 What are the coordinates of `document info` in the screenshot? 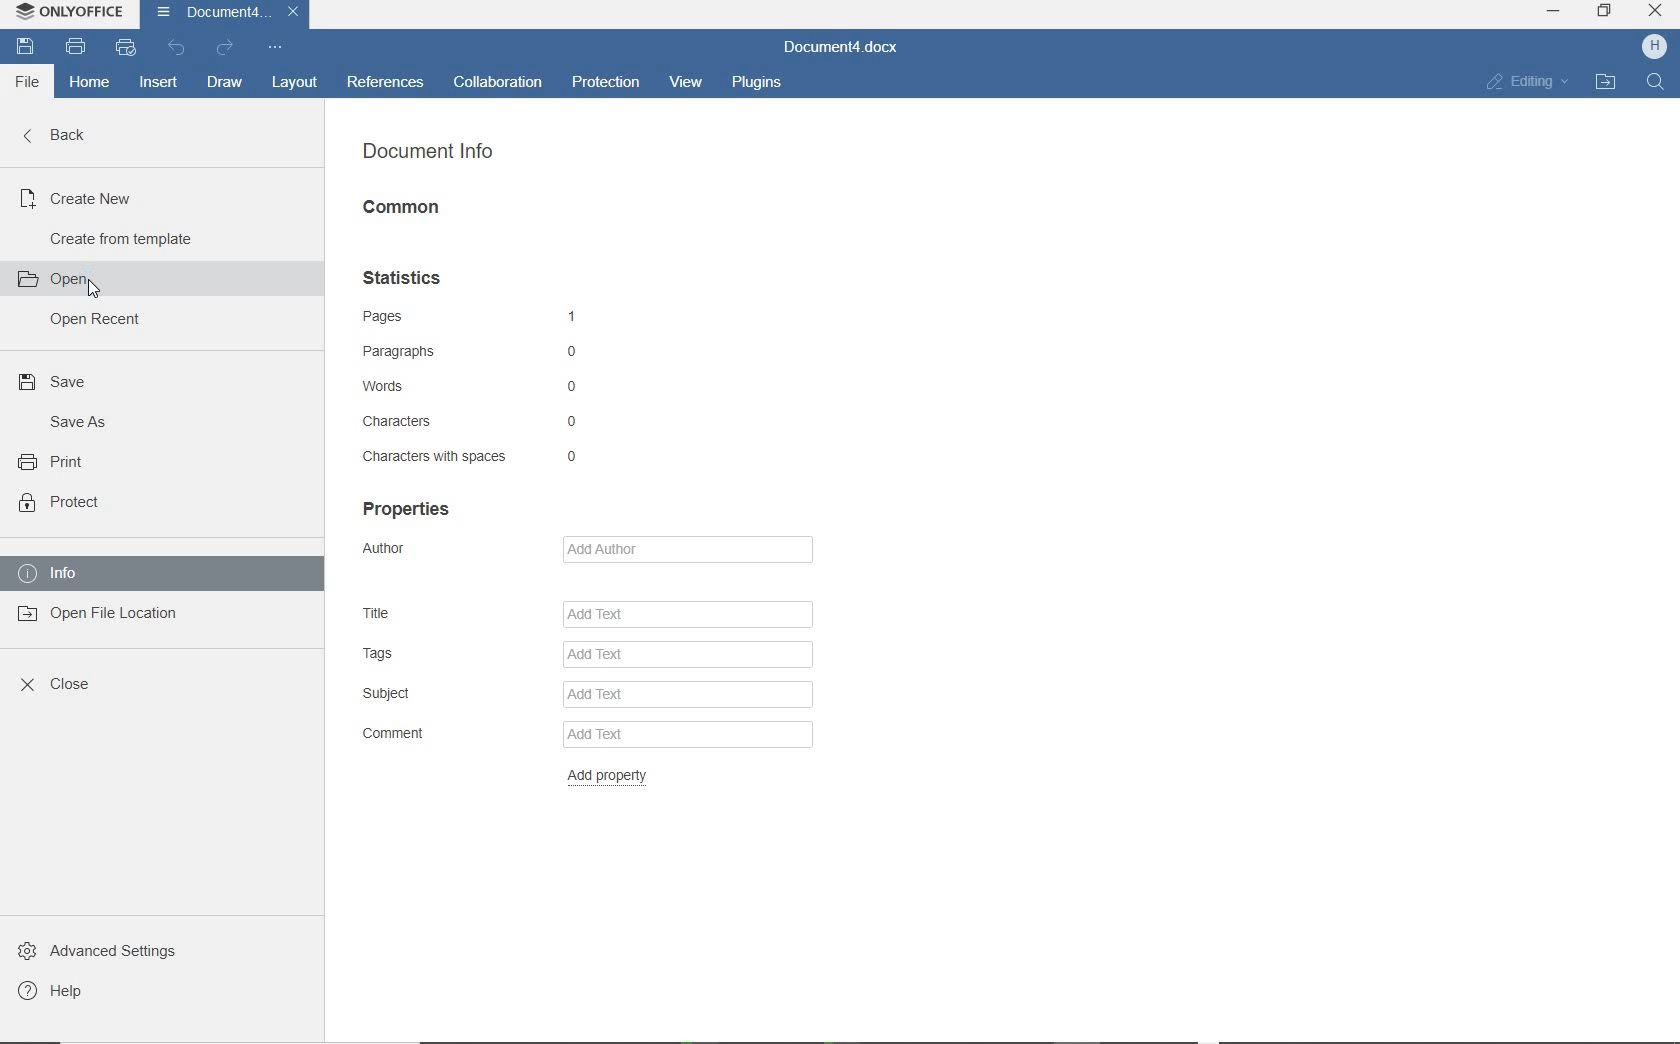 It's located at (429, 155).